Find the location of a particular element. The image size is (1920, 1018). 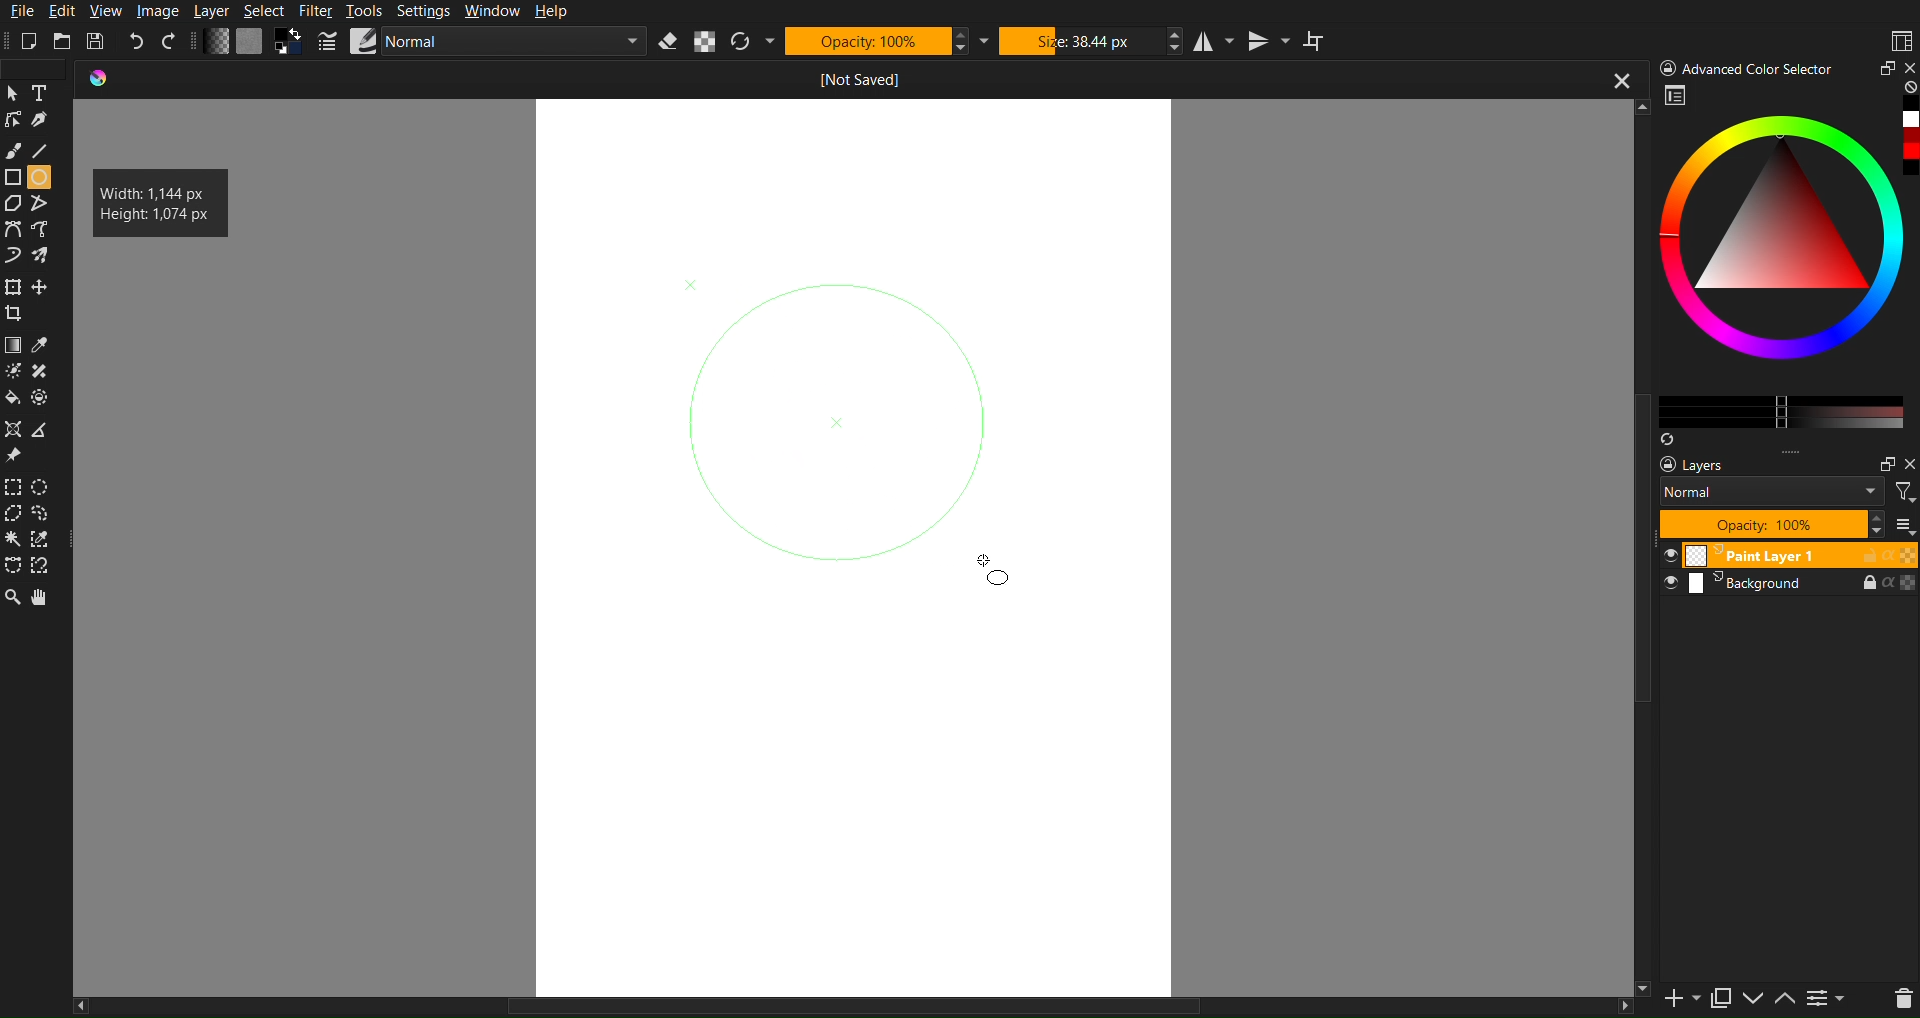

Polygon is located at coordinates (43, 430).